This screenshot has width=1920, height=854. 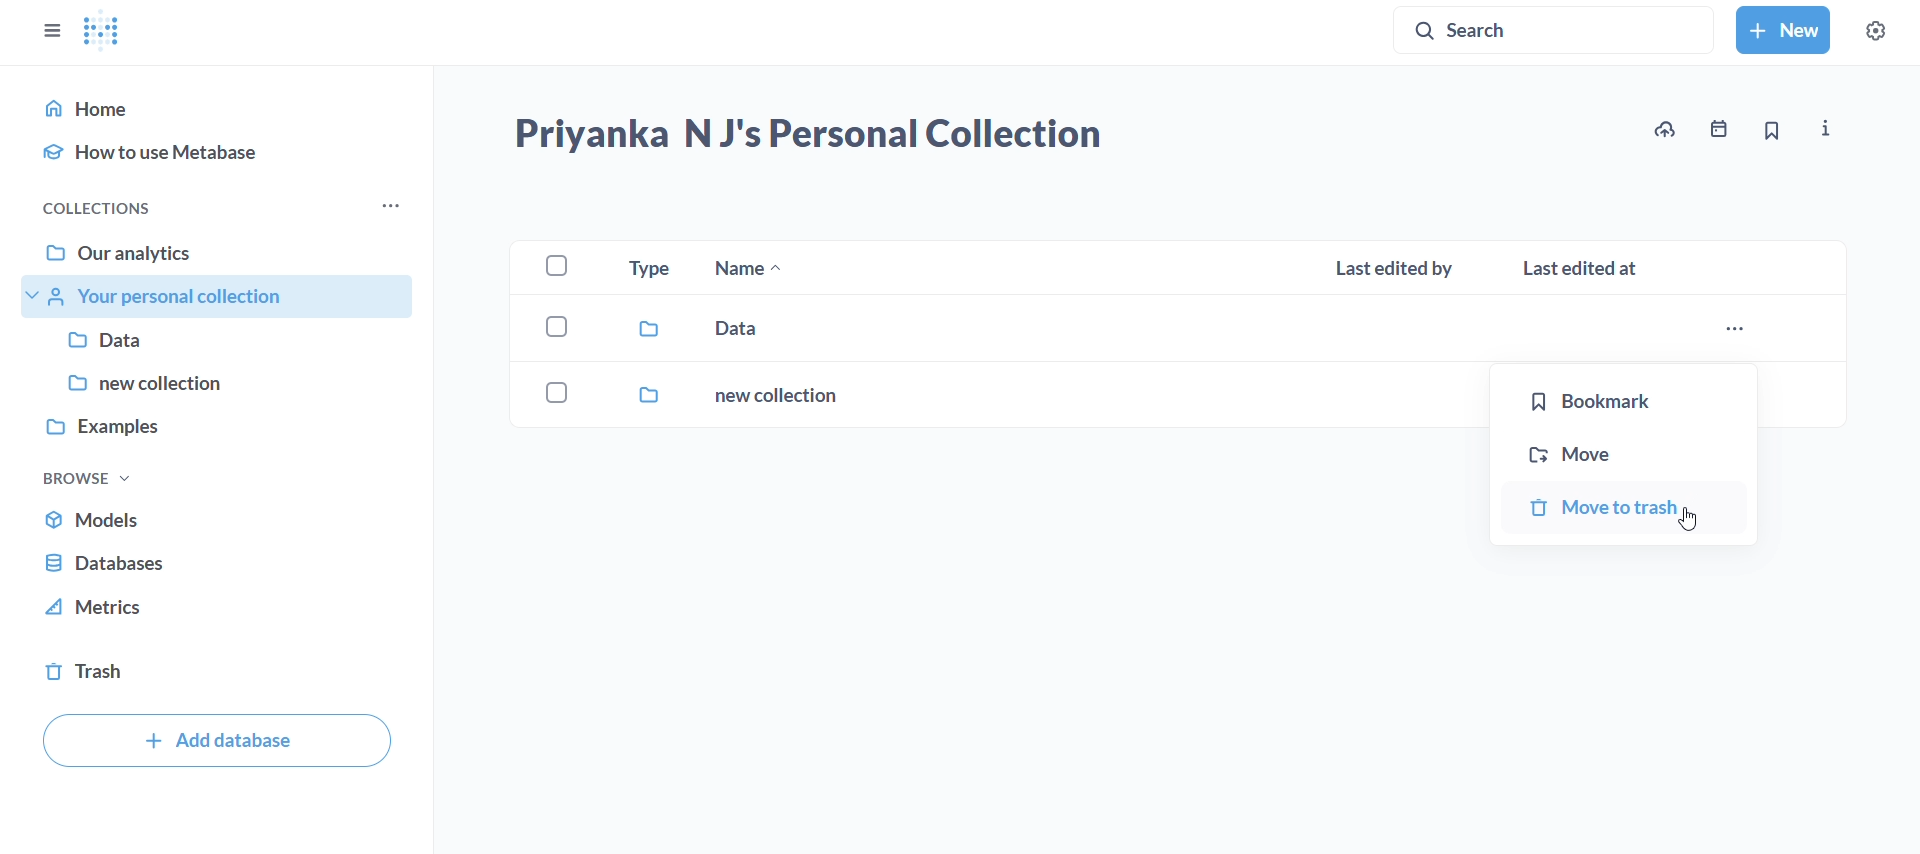 I want to click on how to use metabase, so click(x=219, y=154).